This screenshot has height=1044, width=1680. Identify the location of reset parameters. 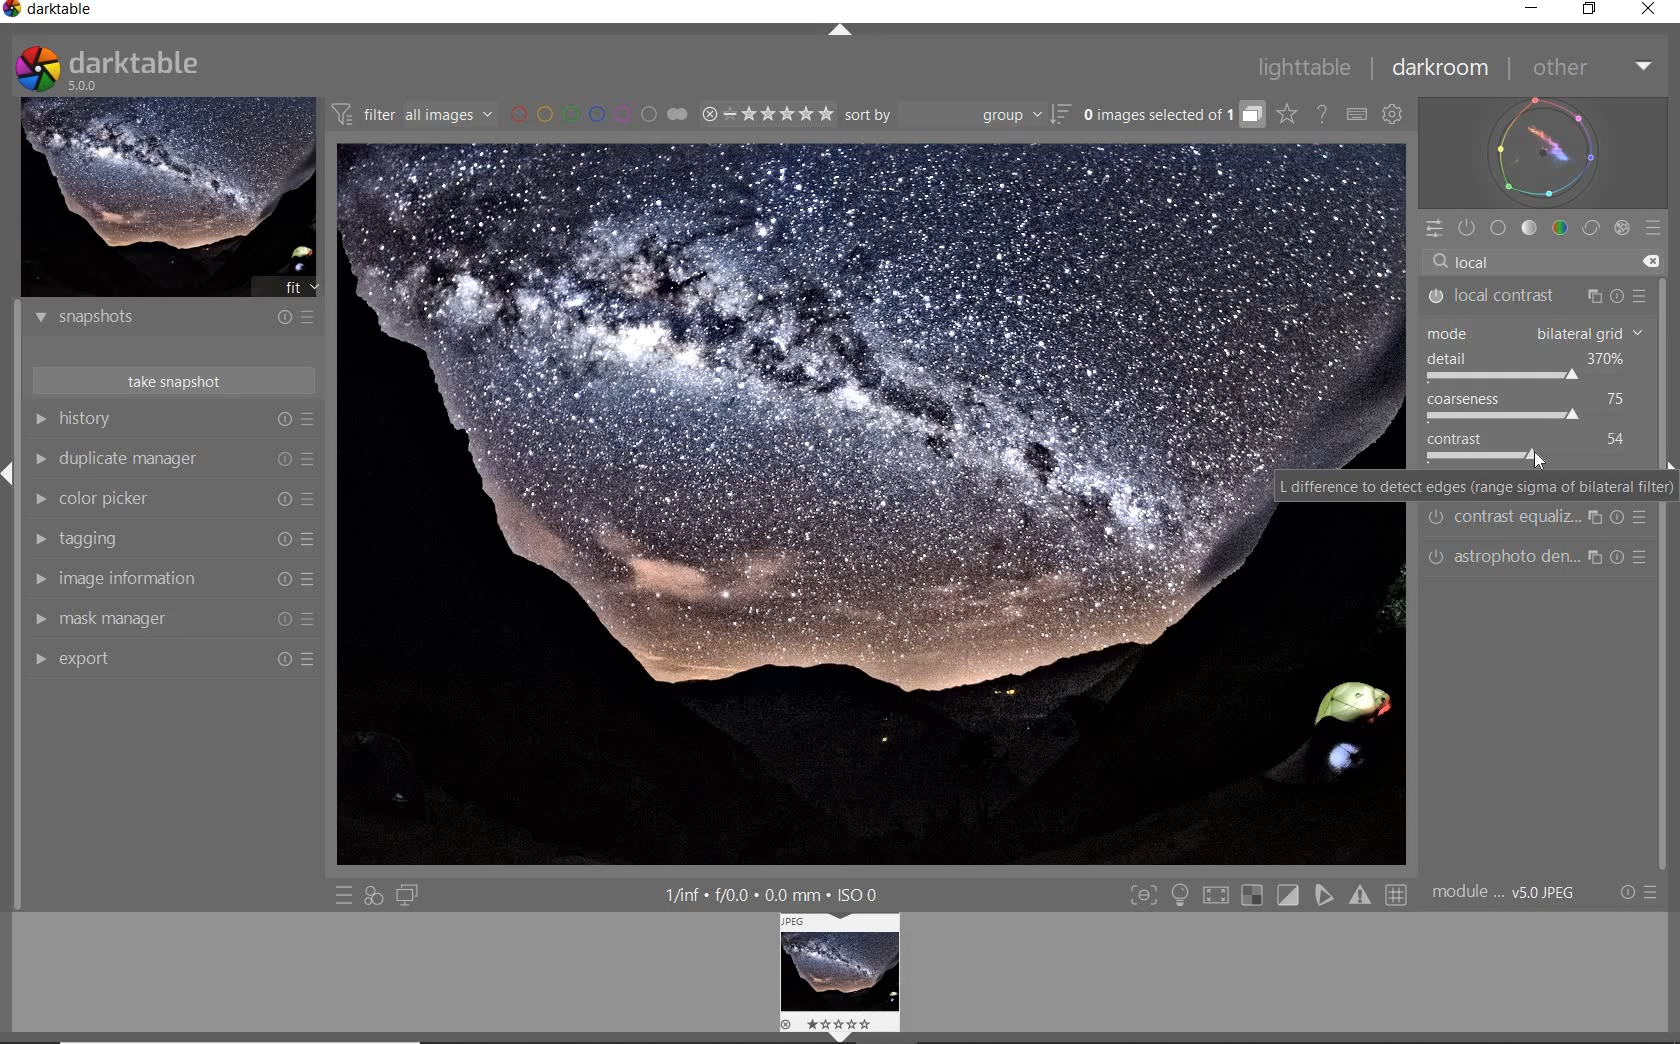
(1622, 290).